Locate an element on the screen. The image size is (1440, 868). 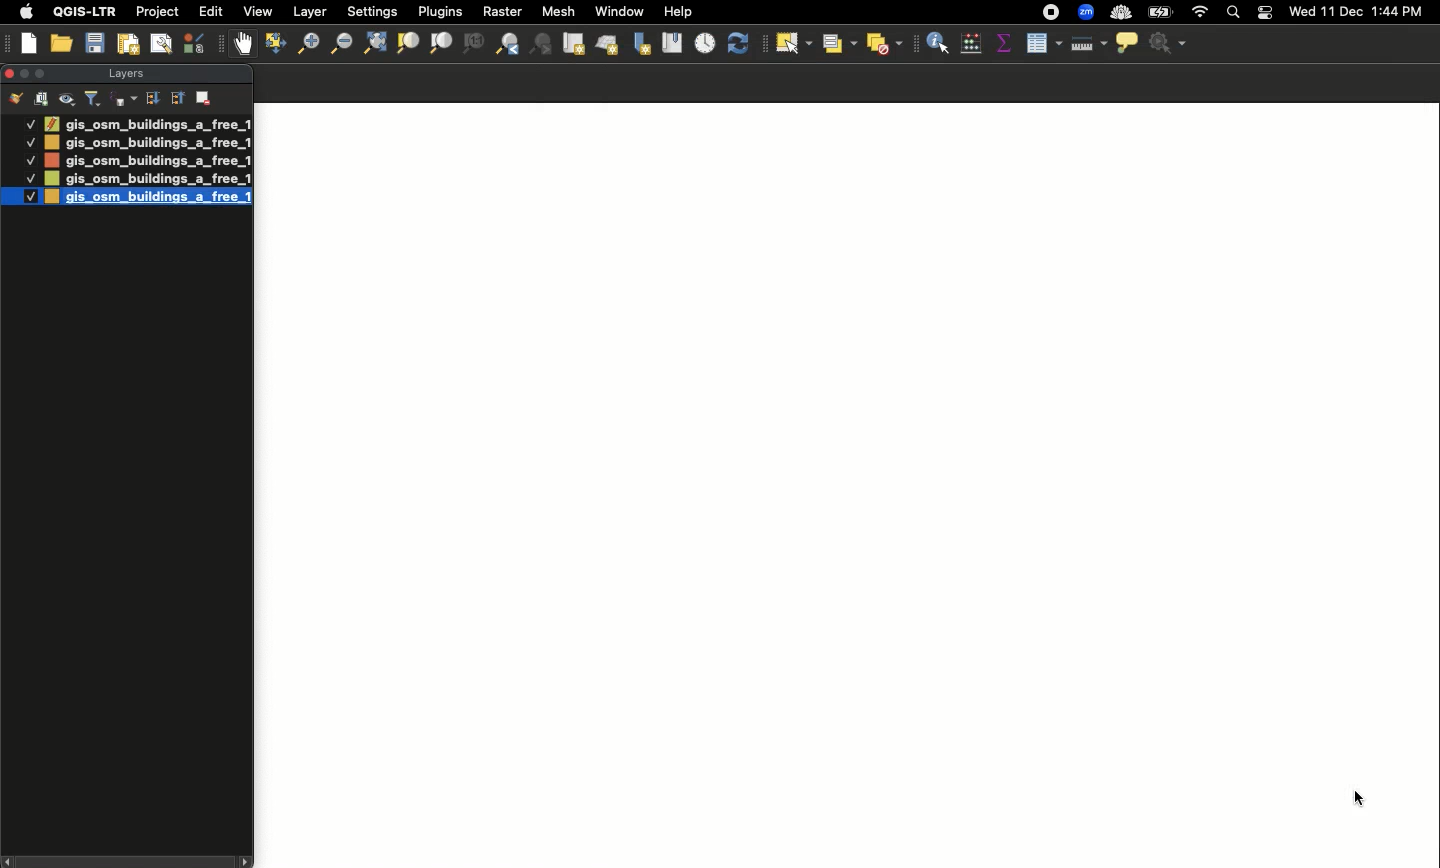
Grab is located at coordinates (244, 43).